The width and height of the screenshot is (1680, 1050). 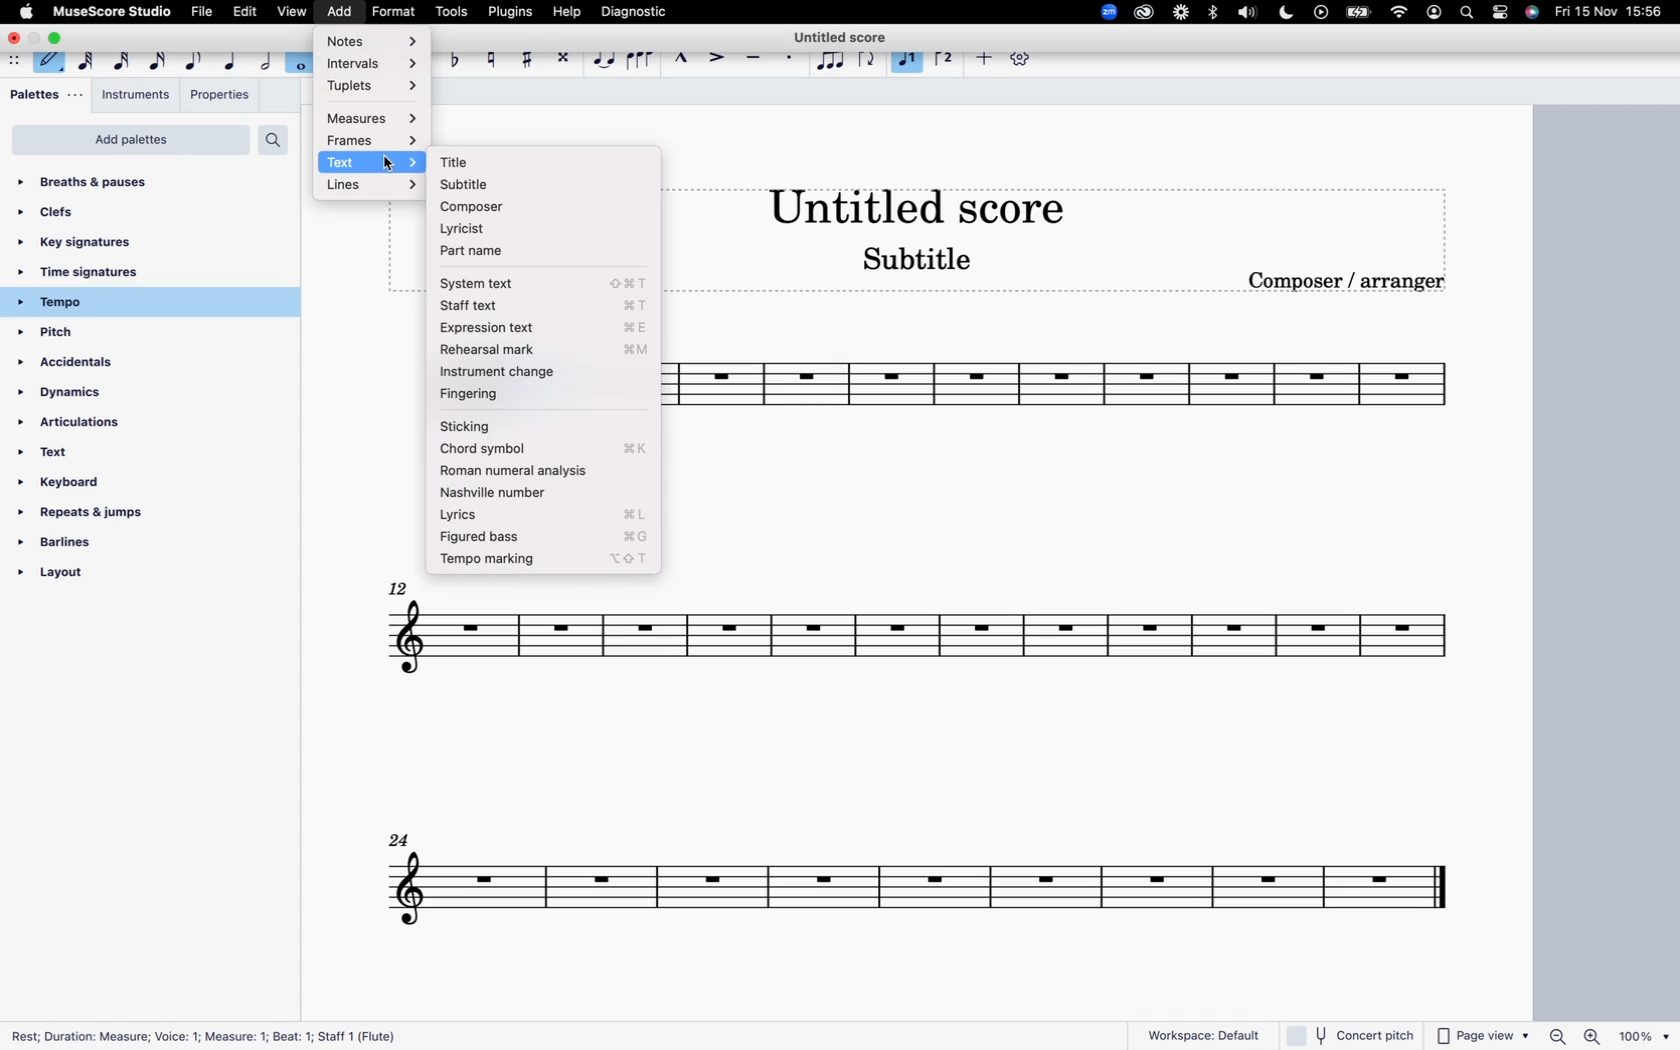 I want to click on workspace, so click(x=1194, y=1029).